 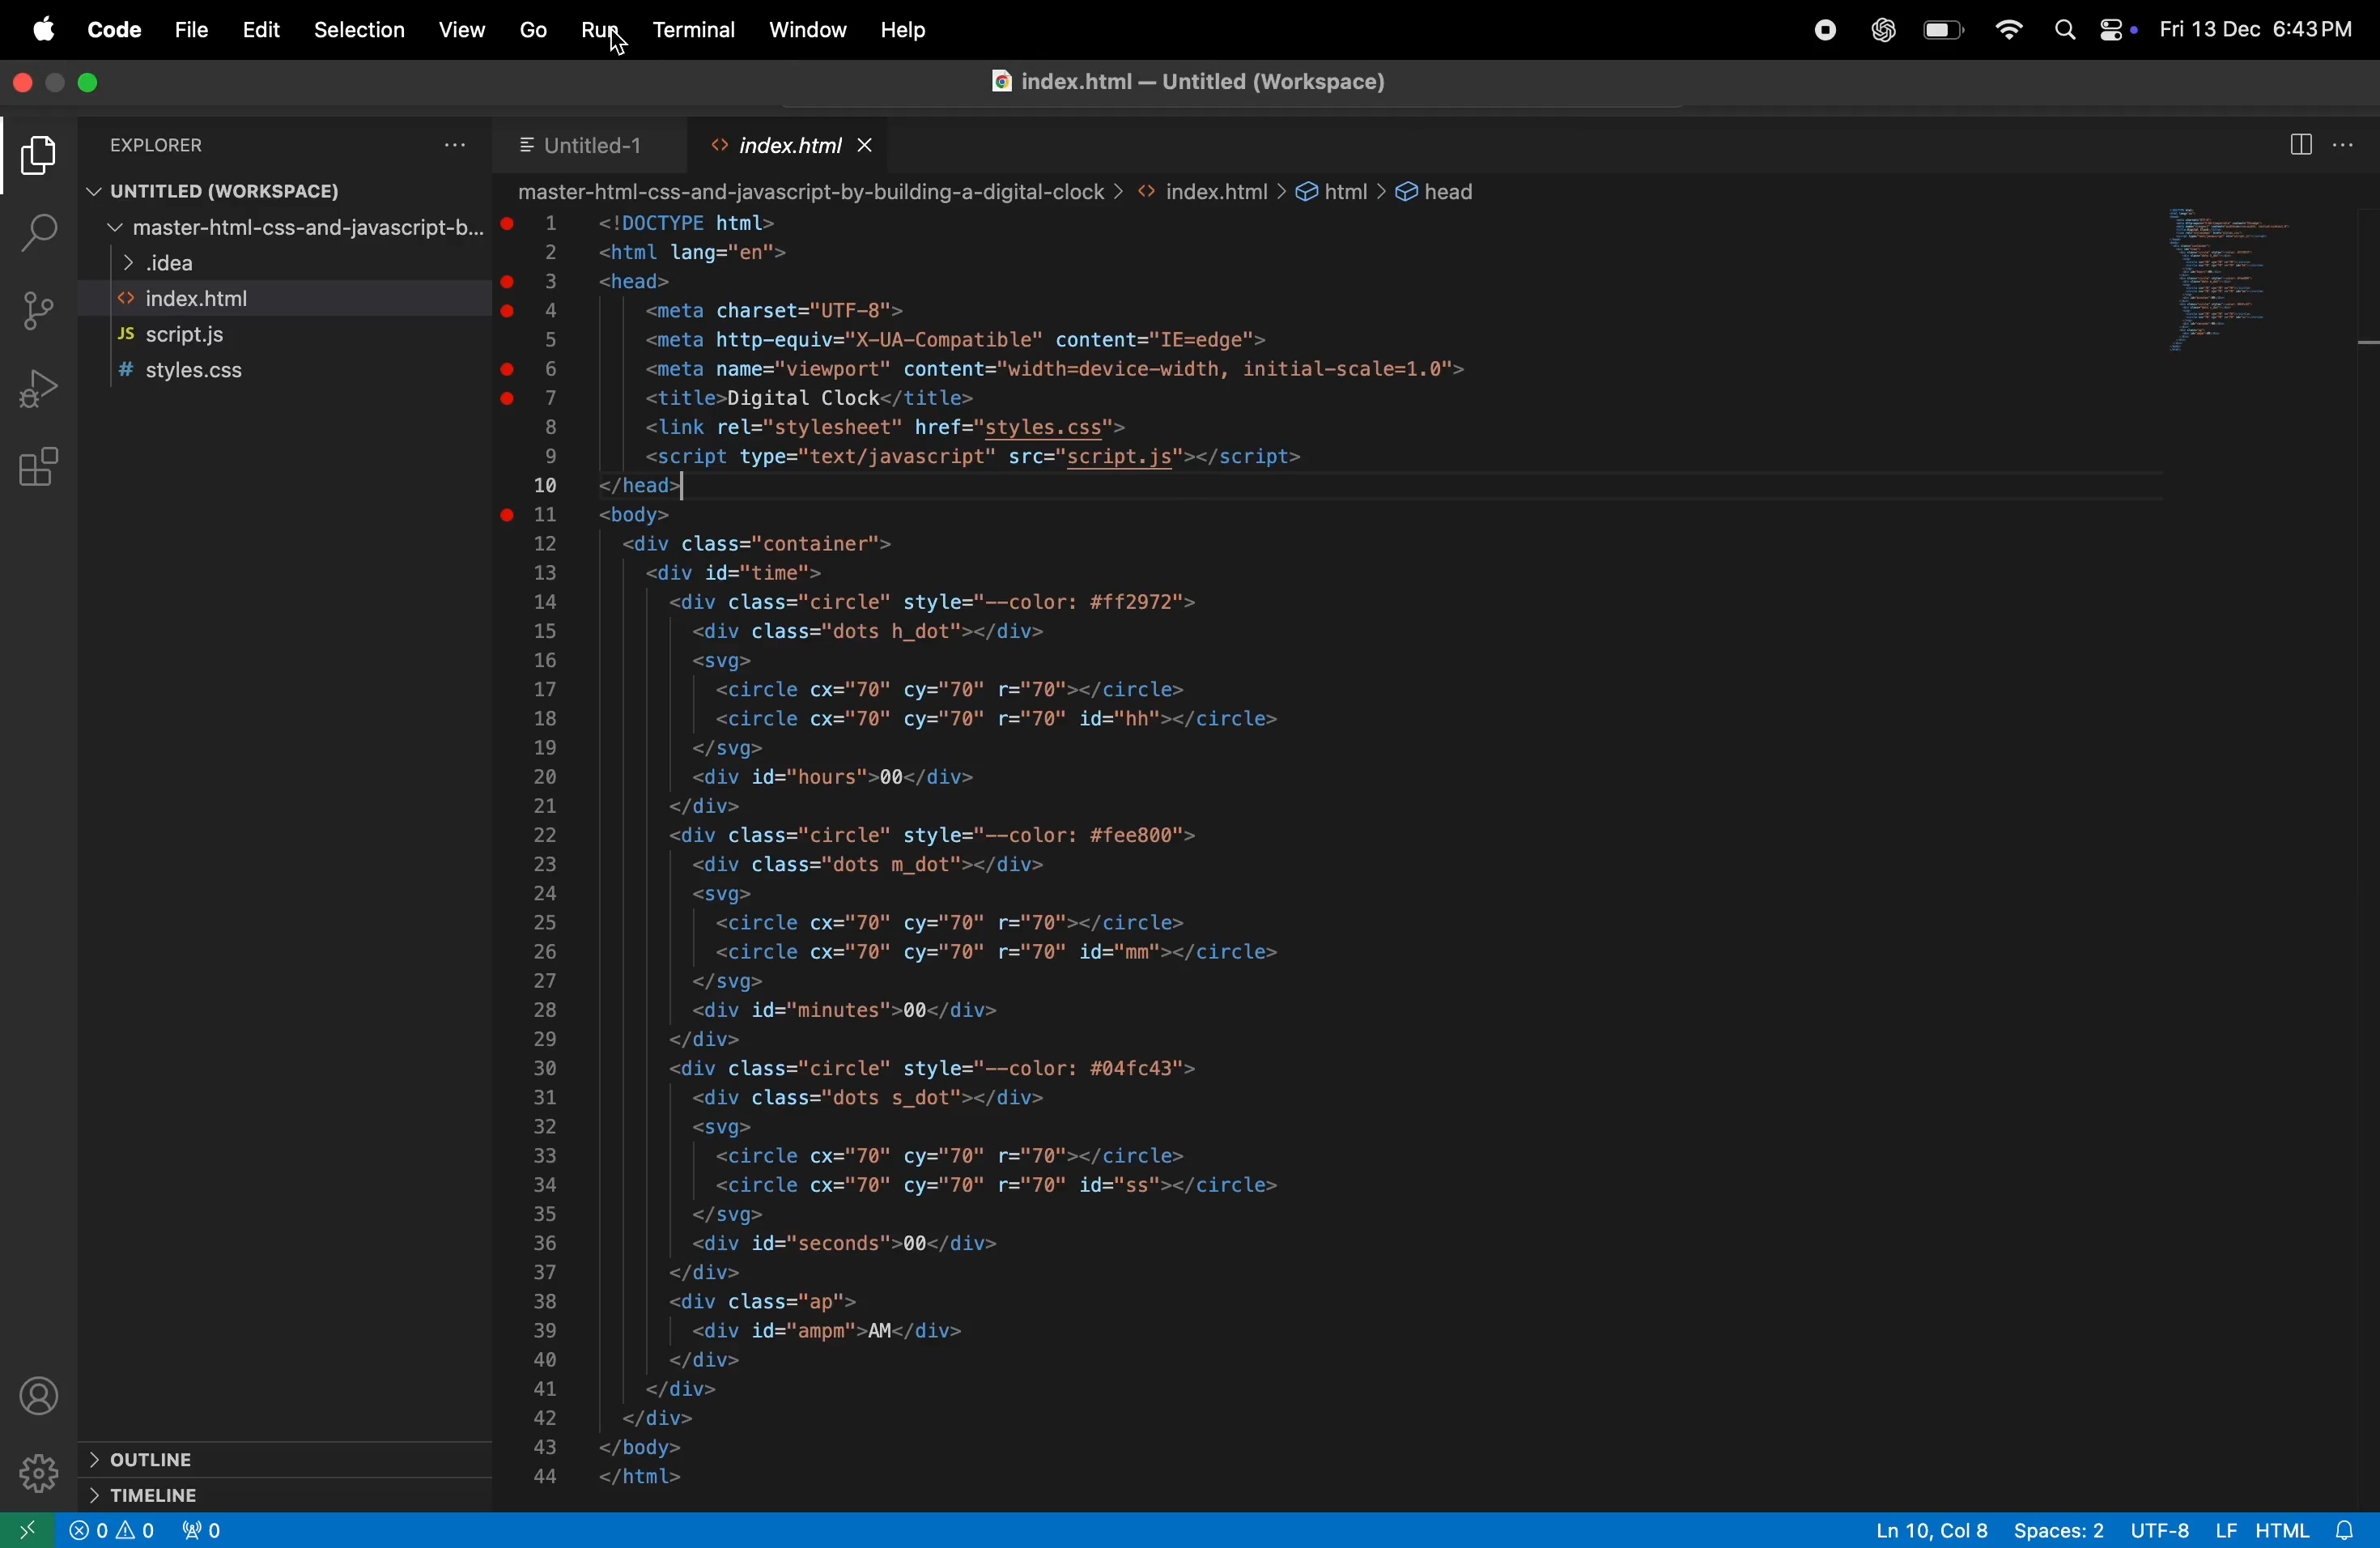 What do you see at coordinates (45, 30) in the screenshot?
I see `apple menu` at bounding box center [45, 30].